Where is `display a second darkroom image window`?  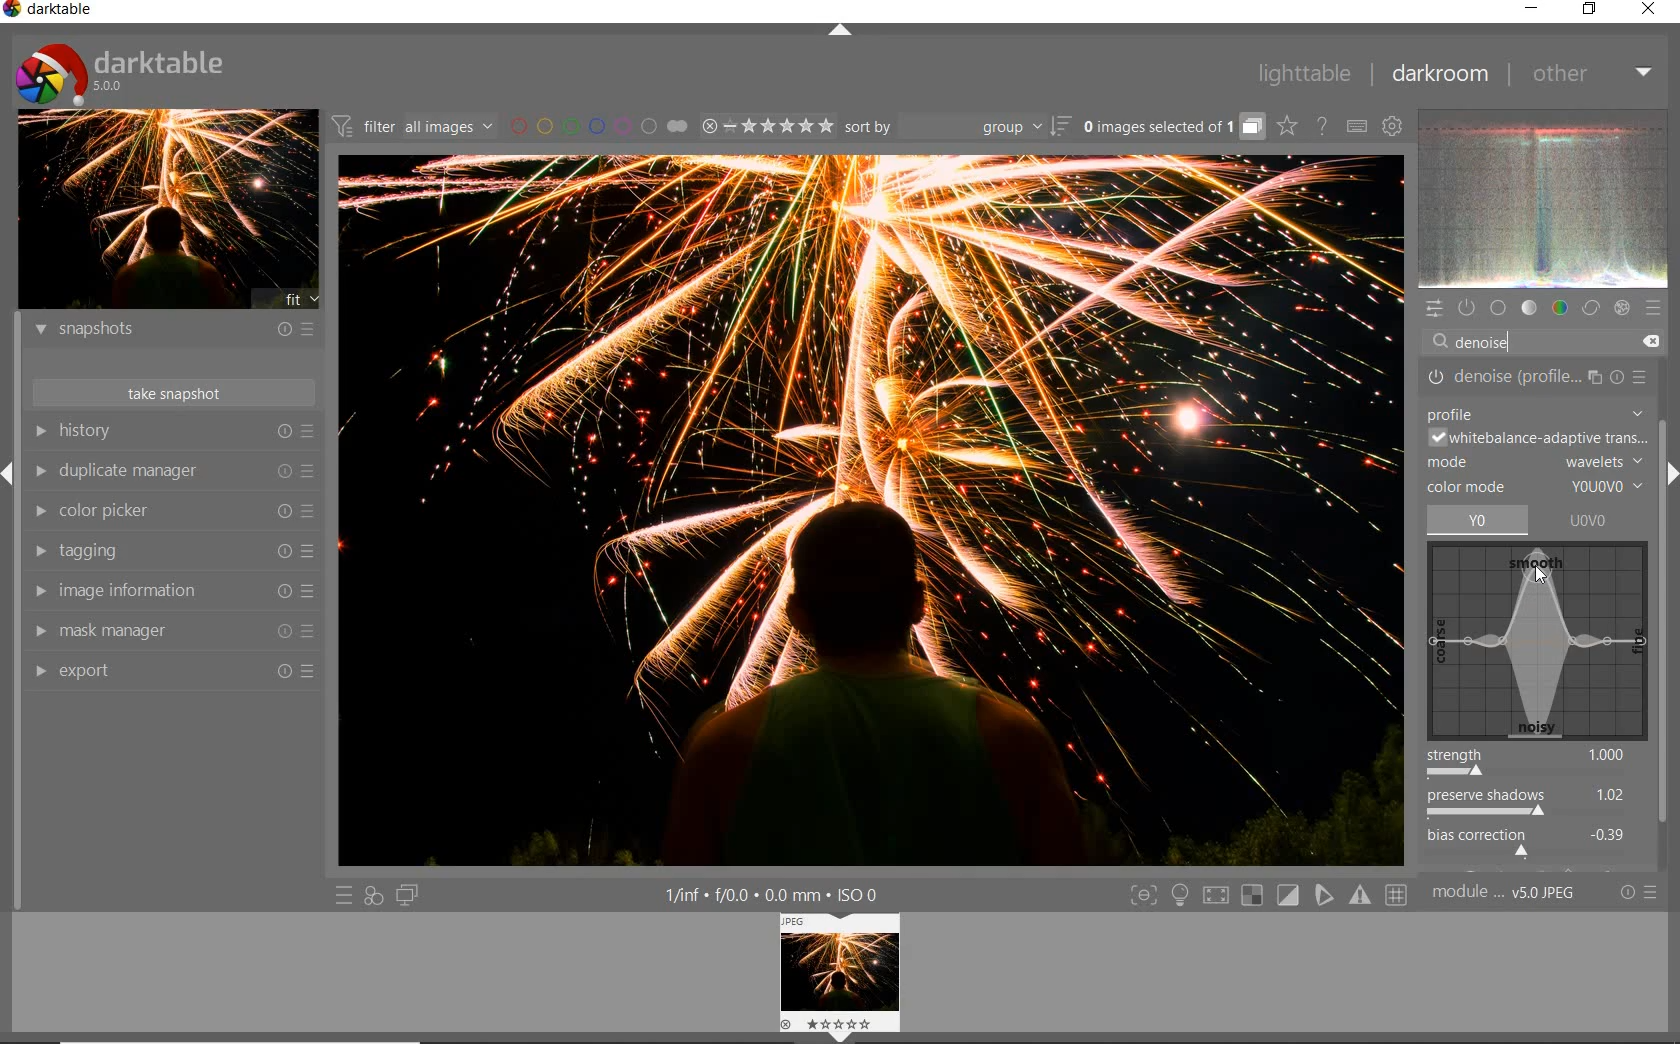 display a second darkroom image window is located at coordinates (410, 896).